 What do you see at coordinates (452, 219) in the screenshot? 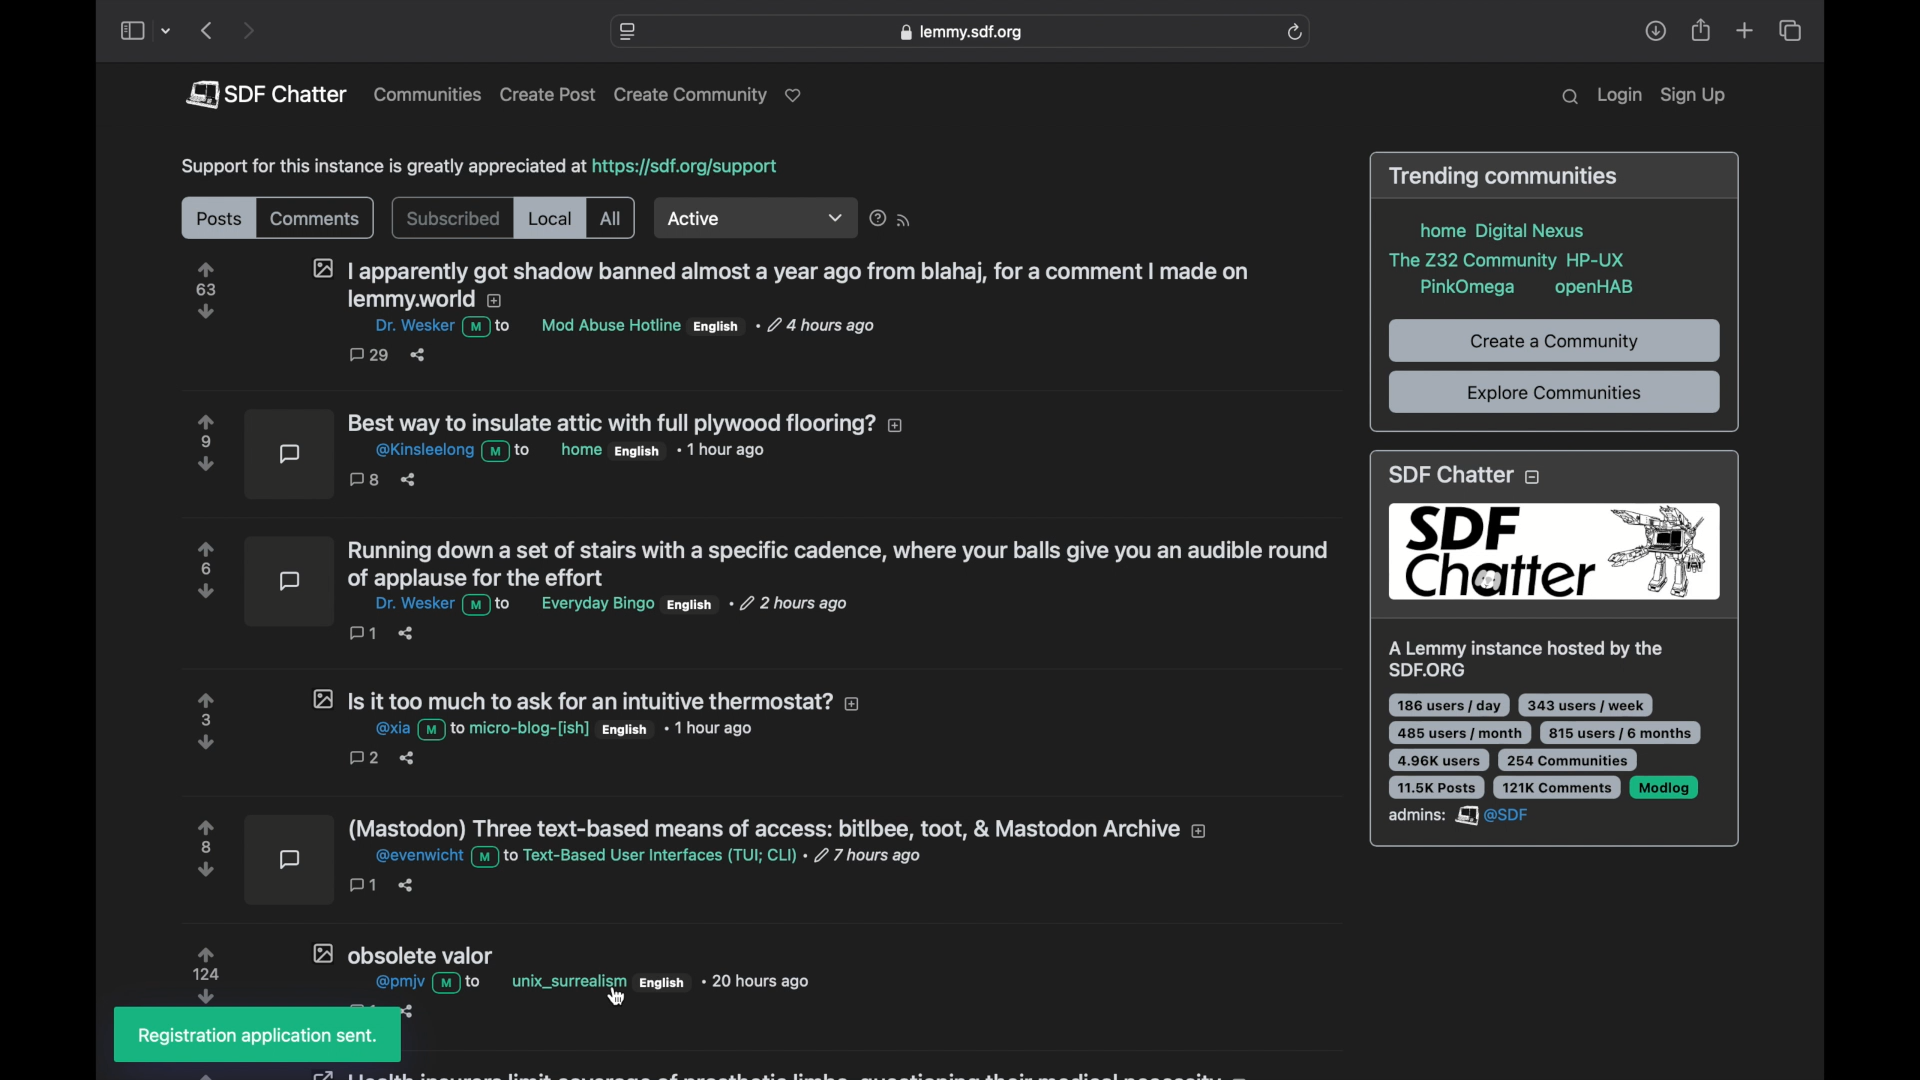
I see `subscribed` at bounding box center [452, 219].